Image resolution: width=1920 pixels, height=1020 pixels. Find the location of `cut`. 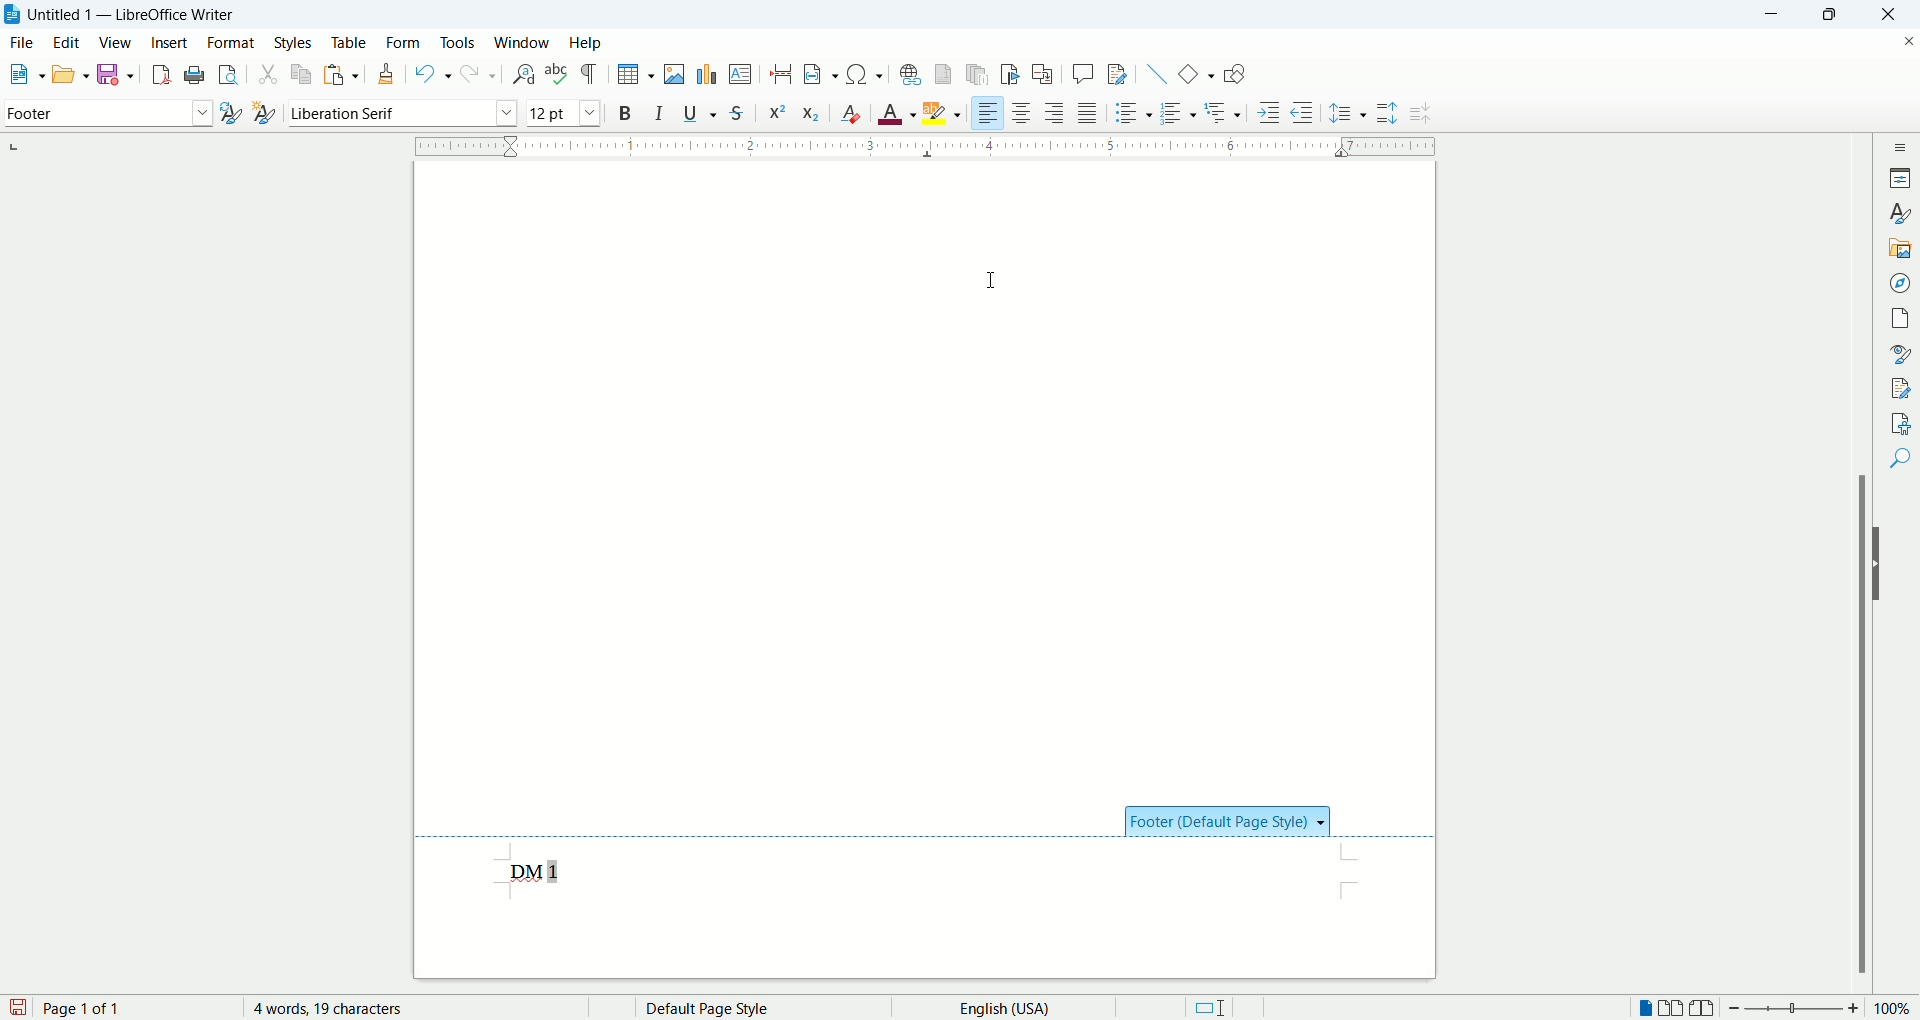

cut is located at coordinates (268, 76).